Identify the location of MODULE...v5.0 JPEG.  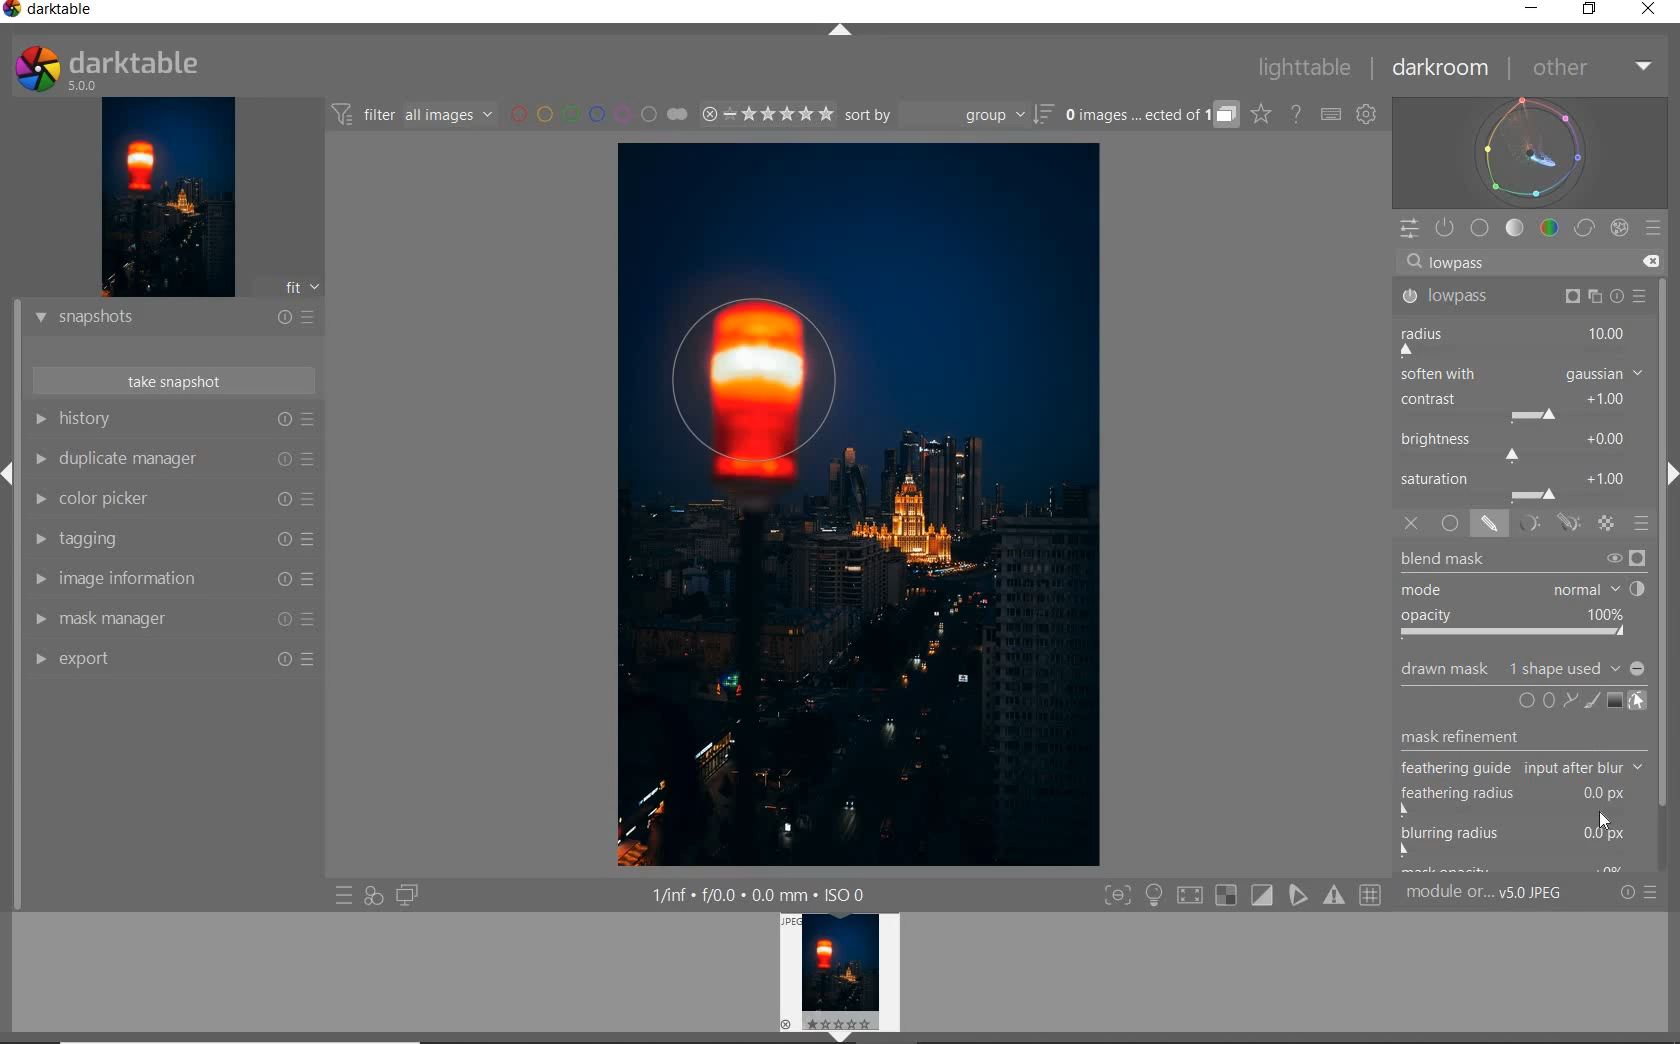
(1505, 895).